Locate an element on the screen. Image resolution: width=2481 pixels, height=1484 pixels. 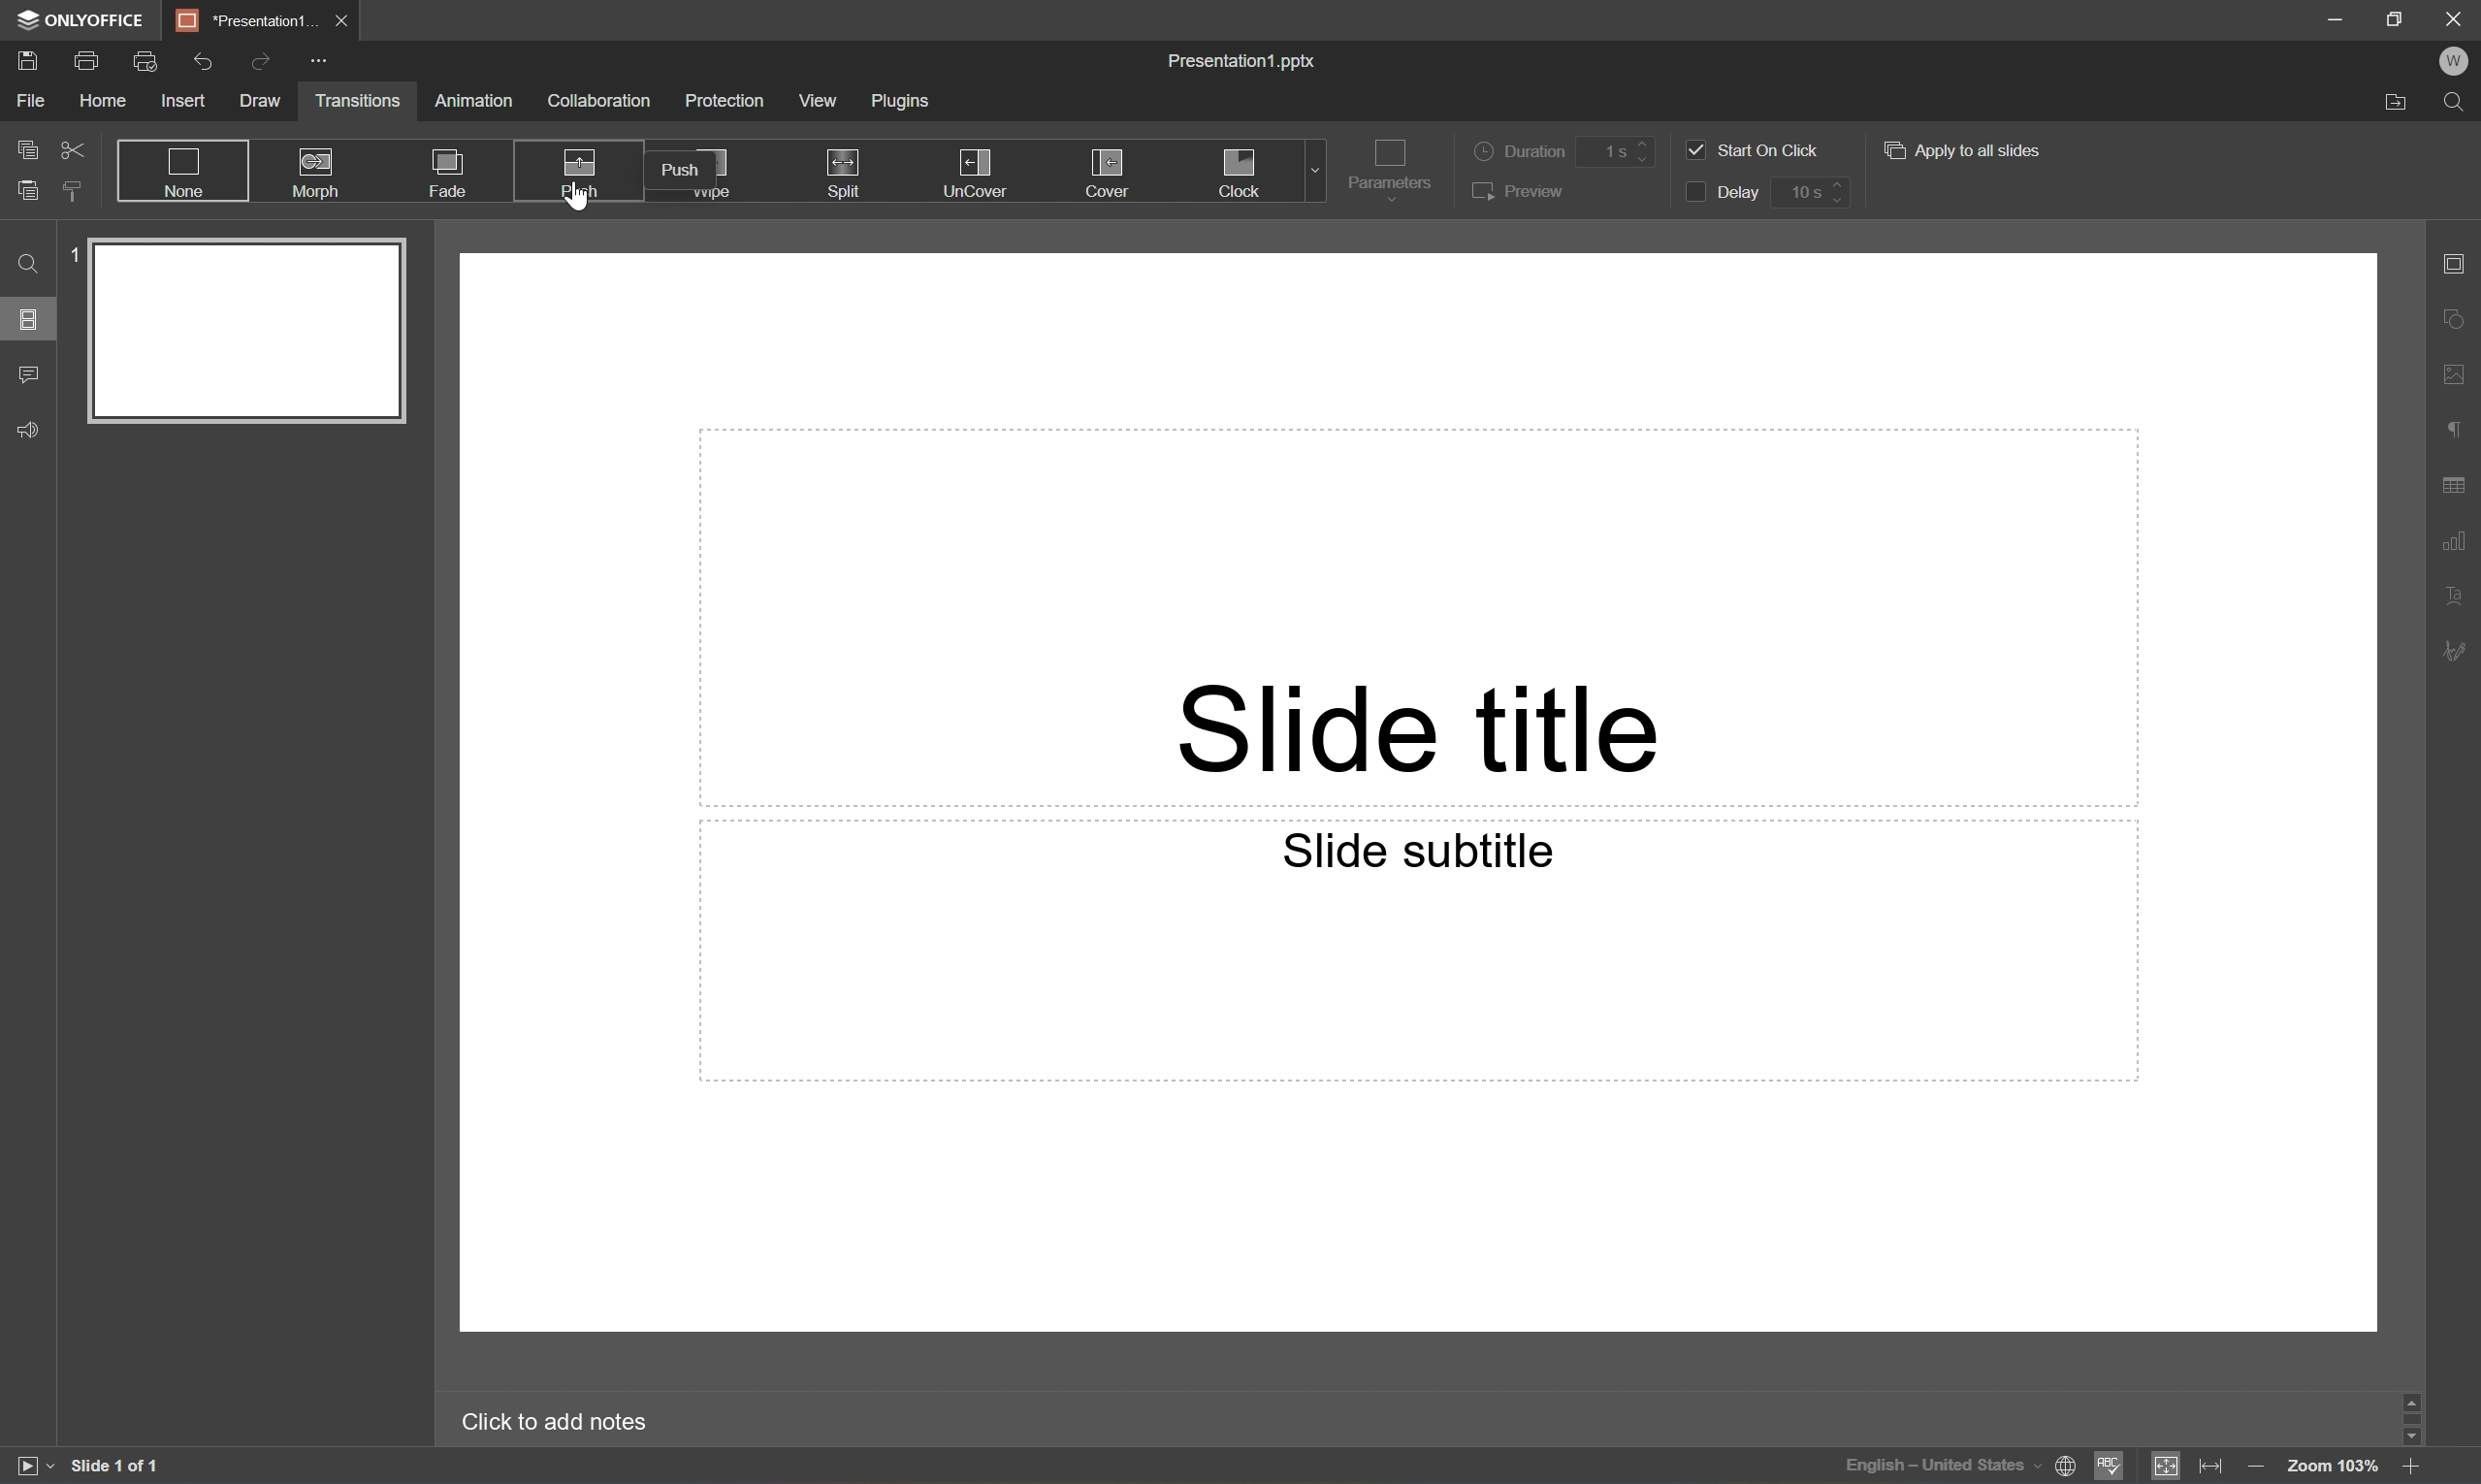
Insert is located at coordinates (188, 98).